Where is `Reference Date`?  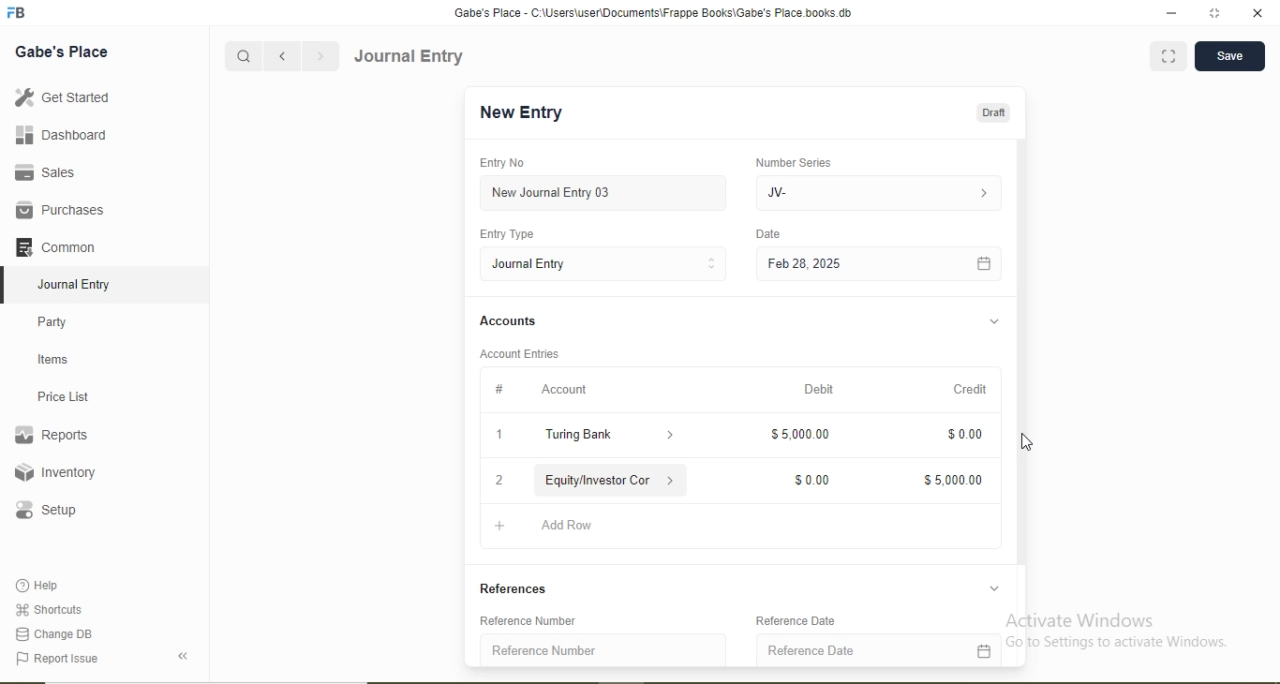
Reference Date is located at coordinates (812, 650).